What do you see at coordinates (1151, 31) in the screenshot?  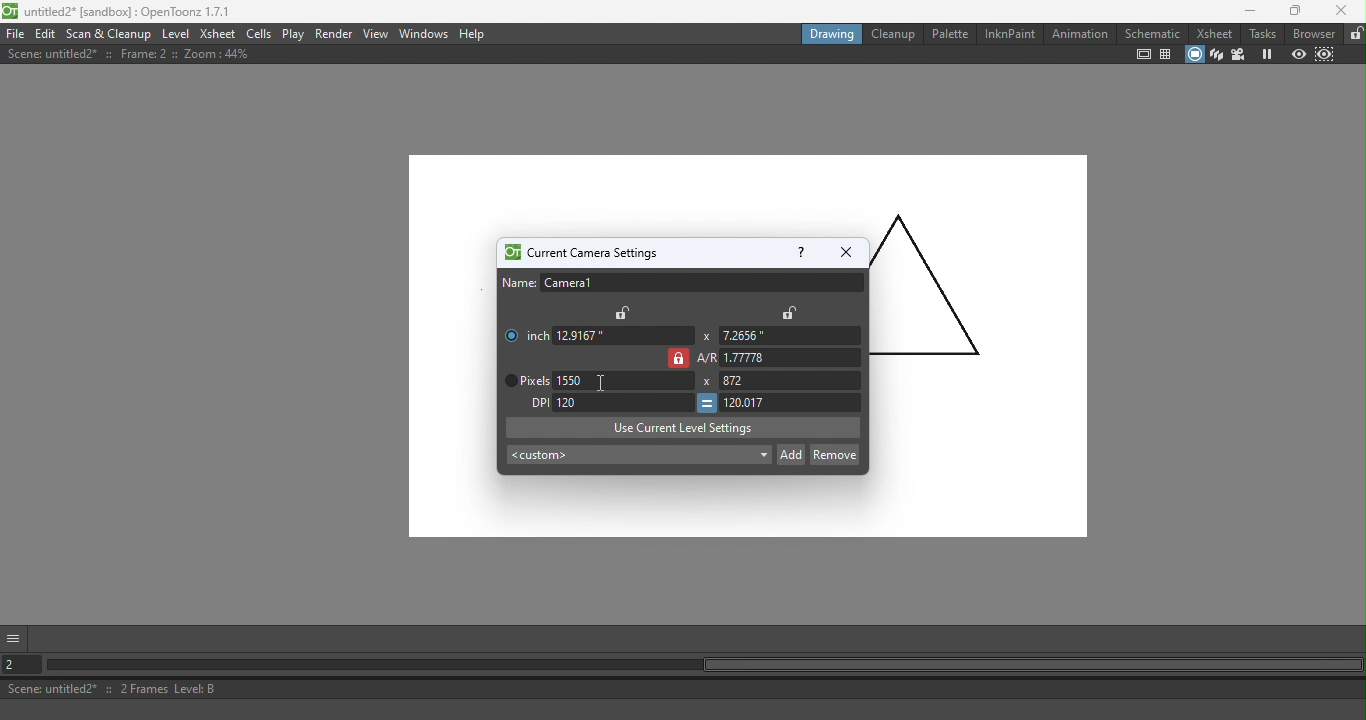 I see `Shematic` at bounding box center [1151, 31].